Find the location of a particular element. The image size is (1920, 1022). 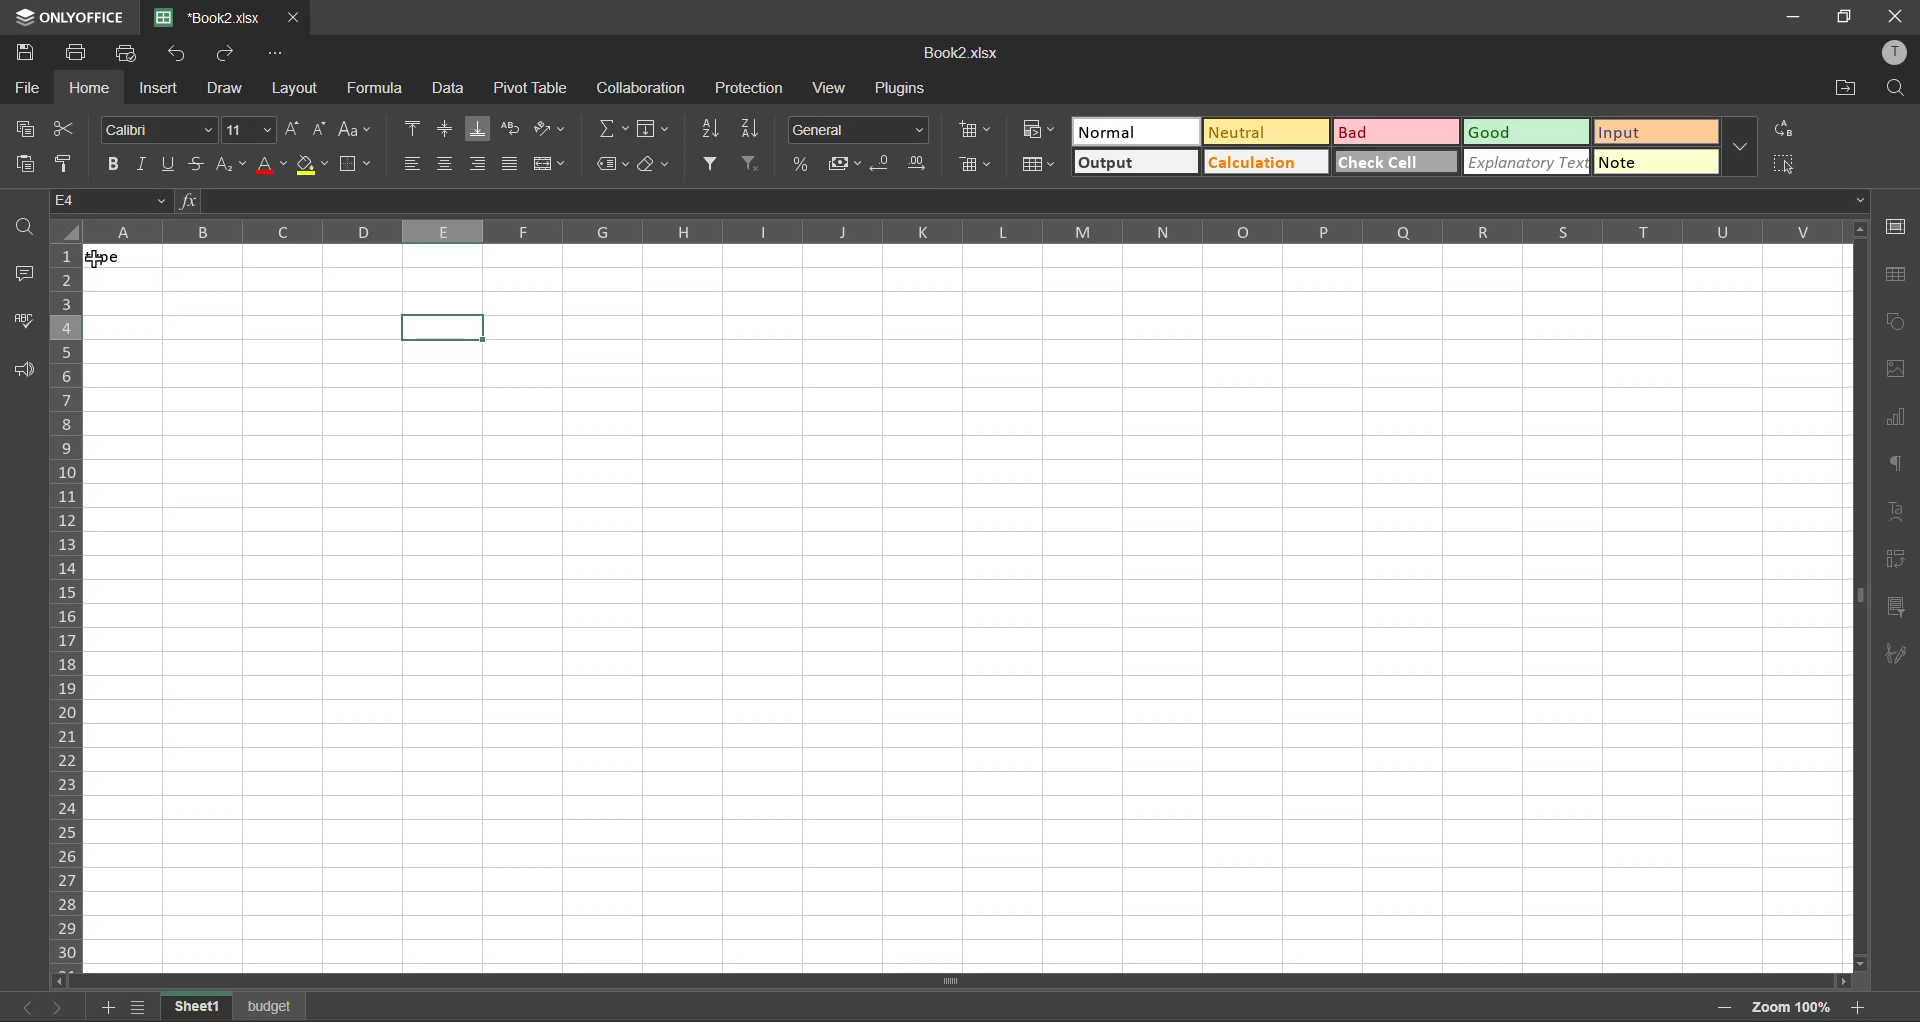

more options is located at coordinates (1739, 147).